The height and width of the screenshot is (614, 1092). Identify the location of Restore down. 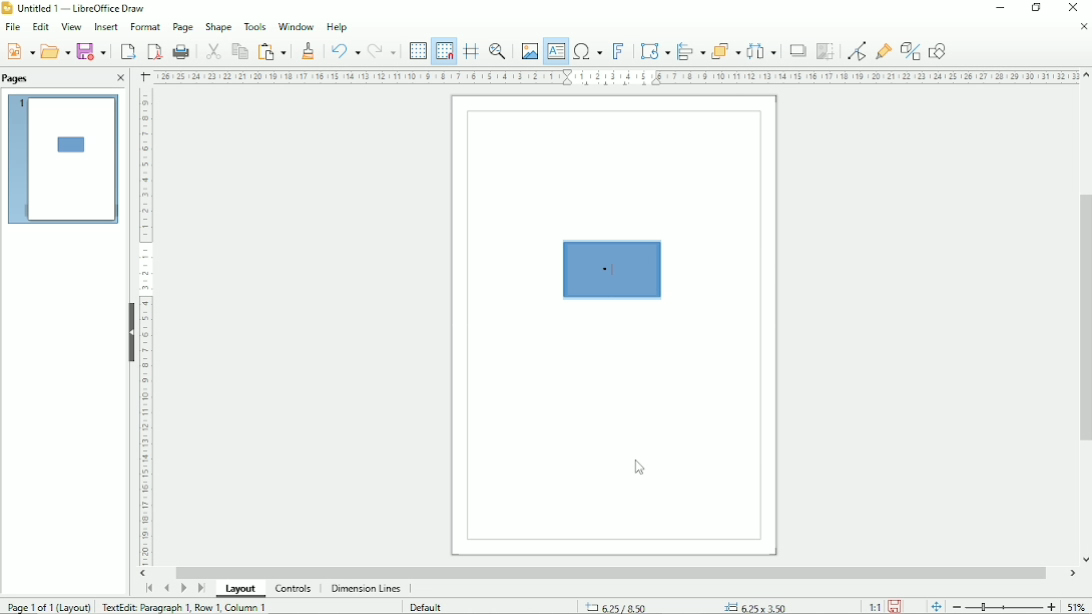
(1037, 8).